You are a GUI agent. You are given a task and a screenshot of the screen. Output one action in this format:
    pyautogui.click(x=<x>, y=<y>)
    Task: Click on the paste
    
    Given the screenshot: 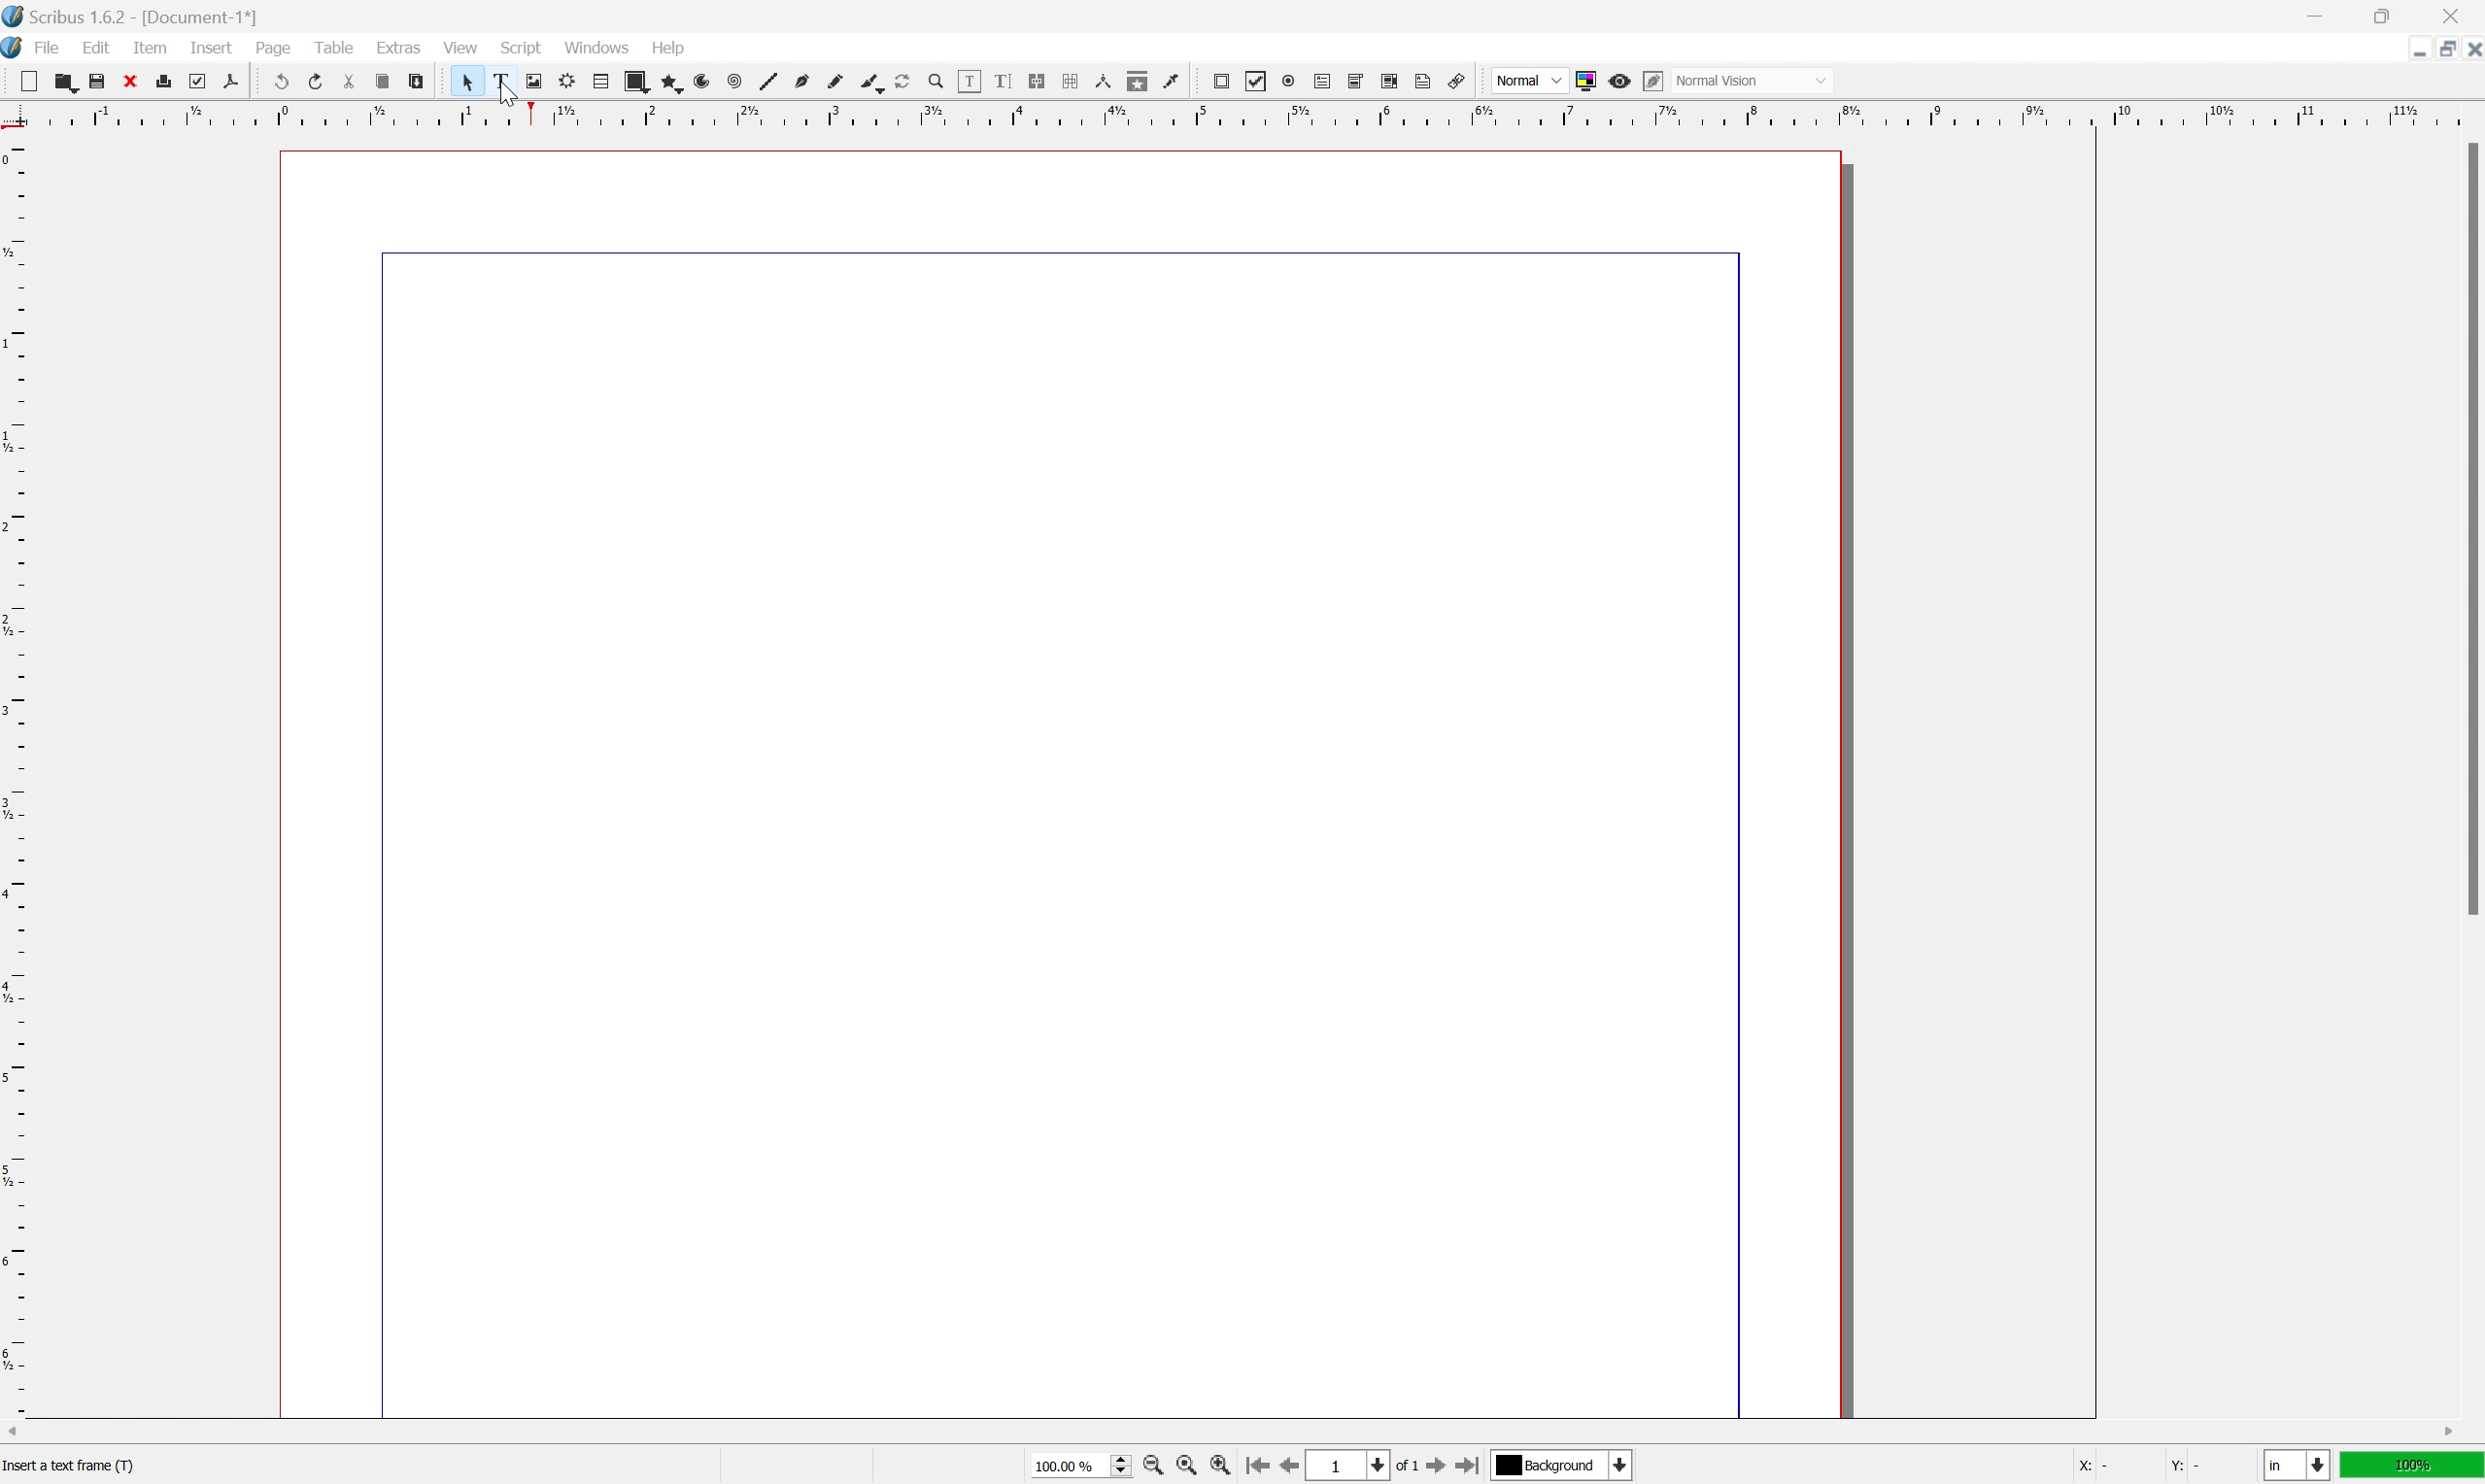 What is the action you would take?
    pyautogui.click(x=417, y=82)
    